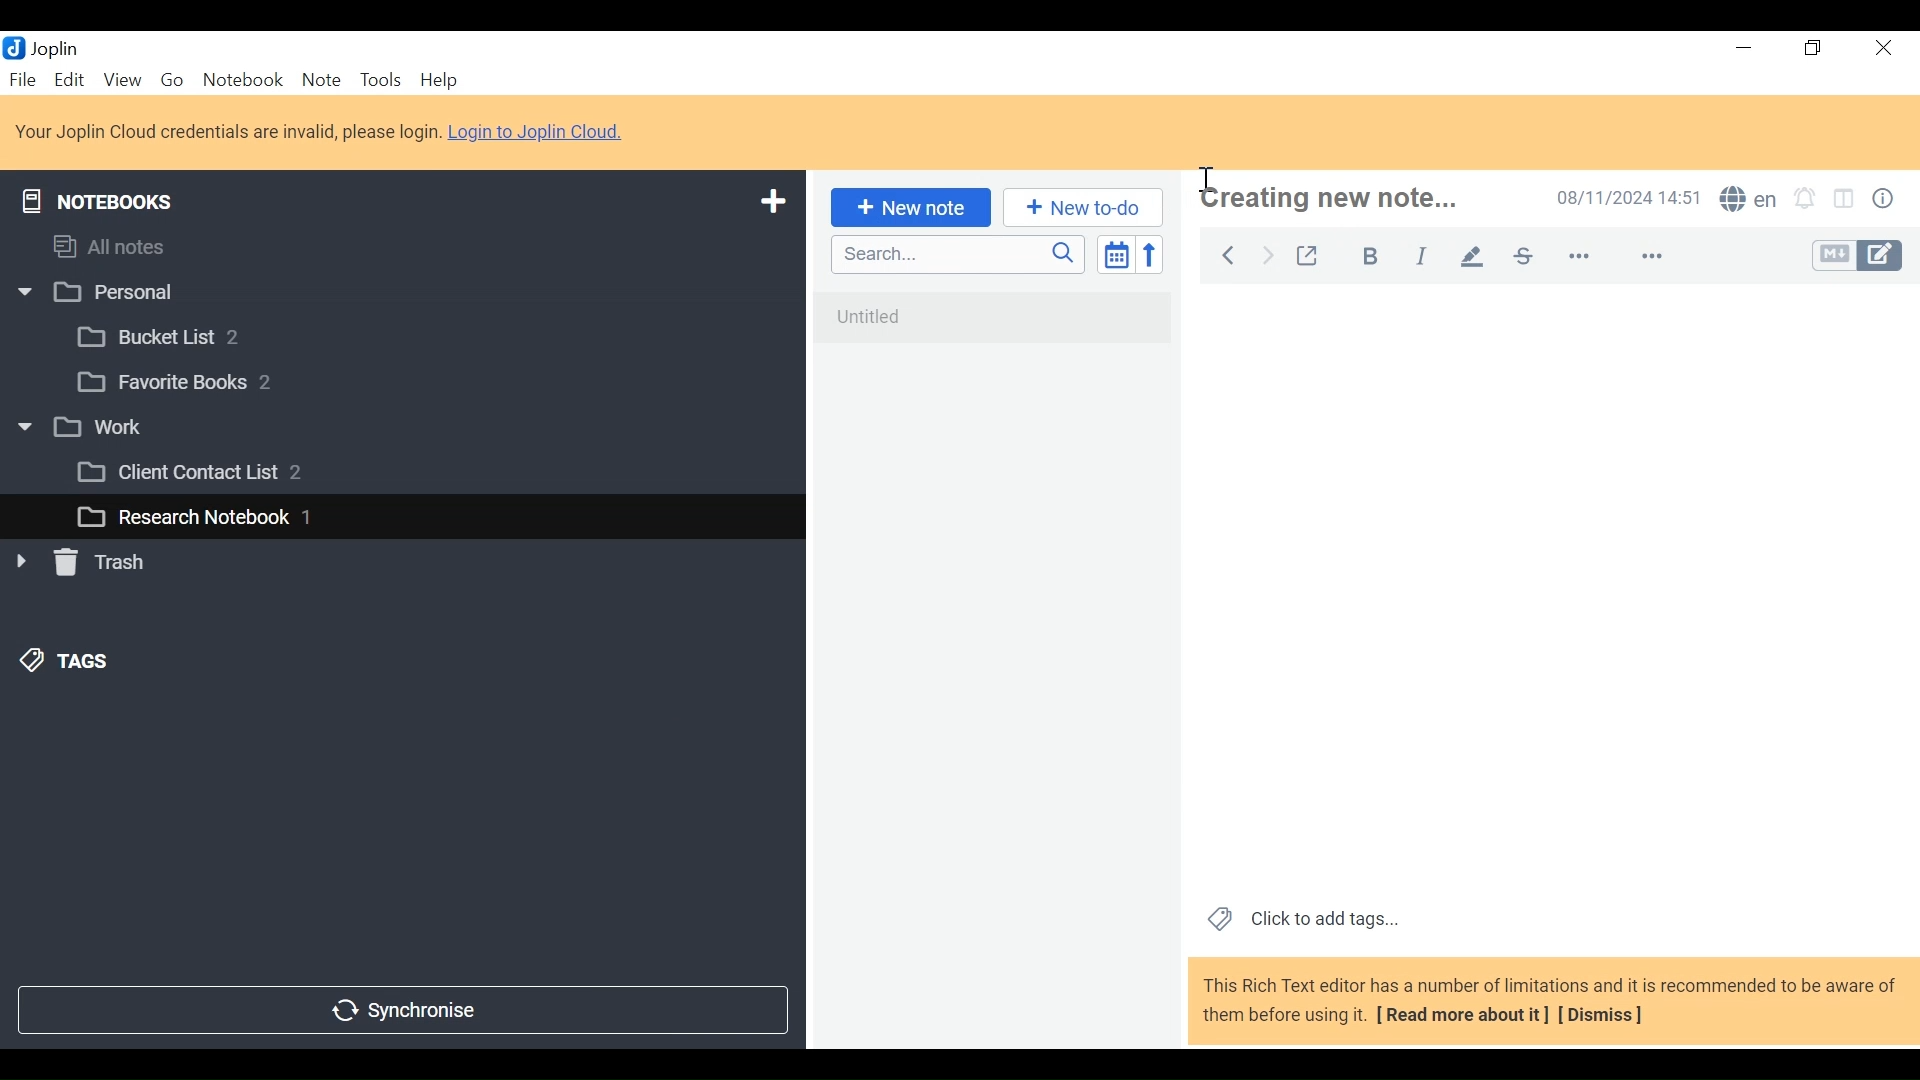 The height and width of the screenshot is (1080, 1920). I want to click on New note, so click(907, 206).